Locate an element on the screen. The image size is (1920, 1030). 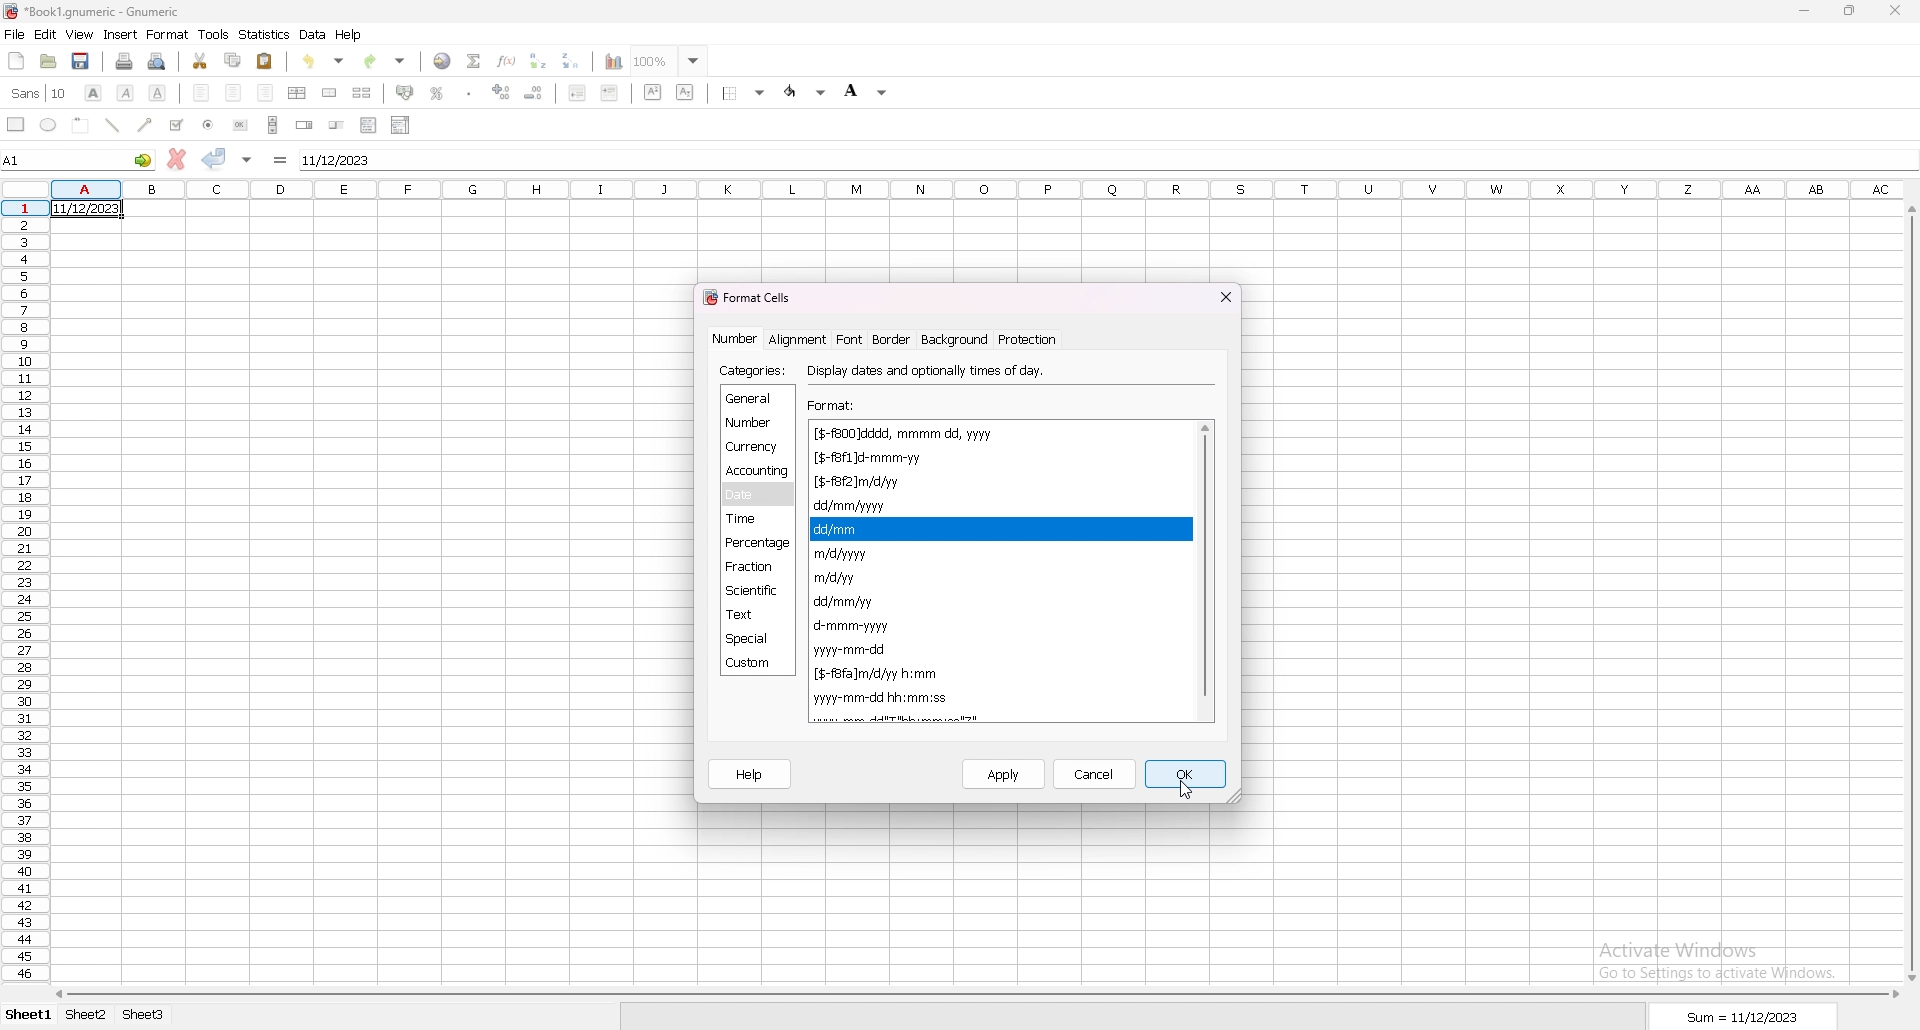
print preview is located at coordinates (158, 62).